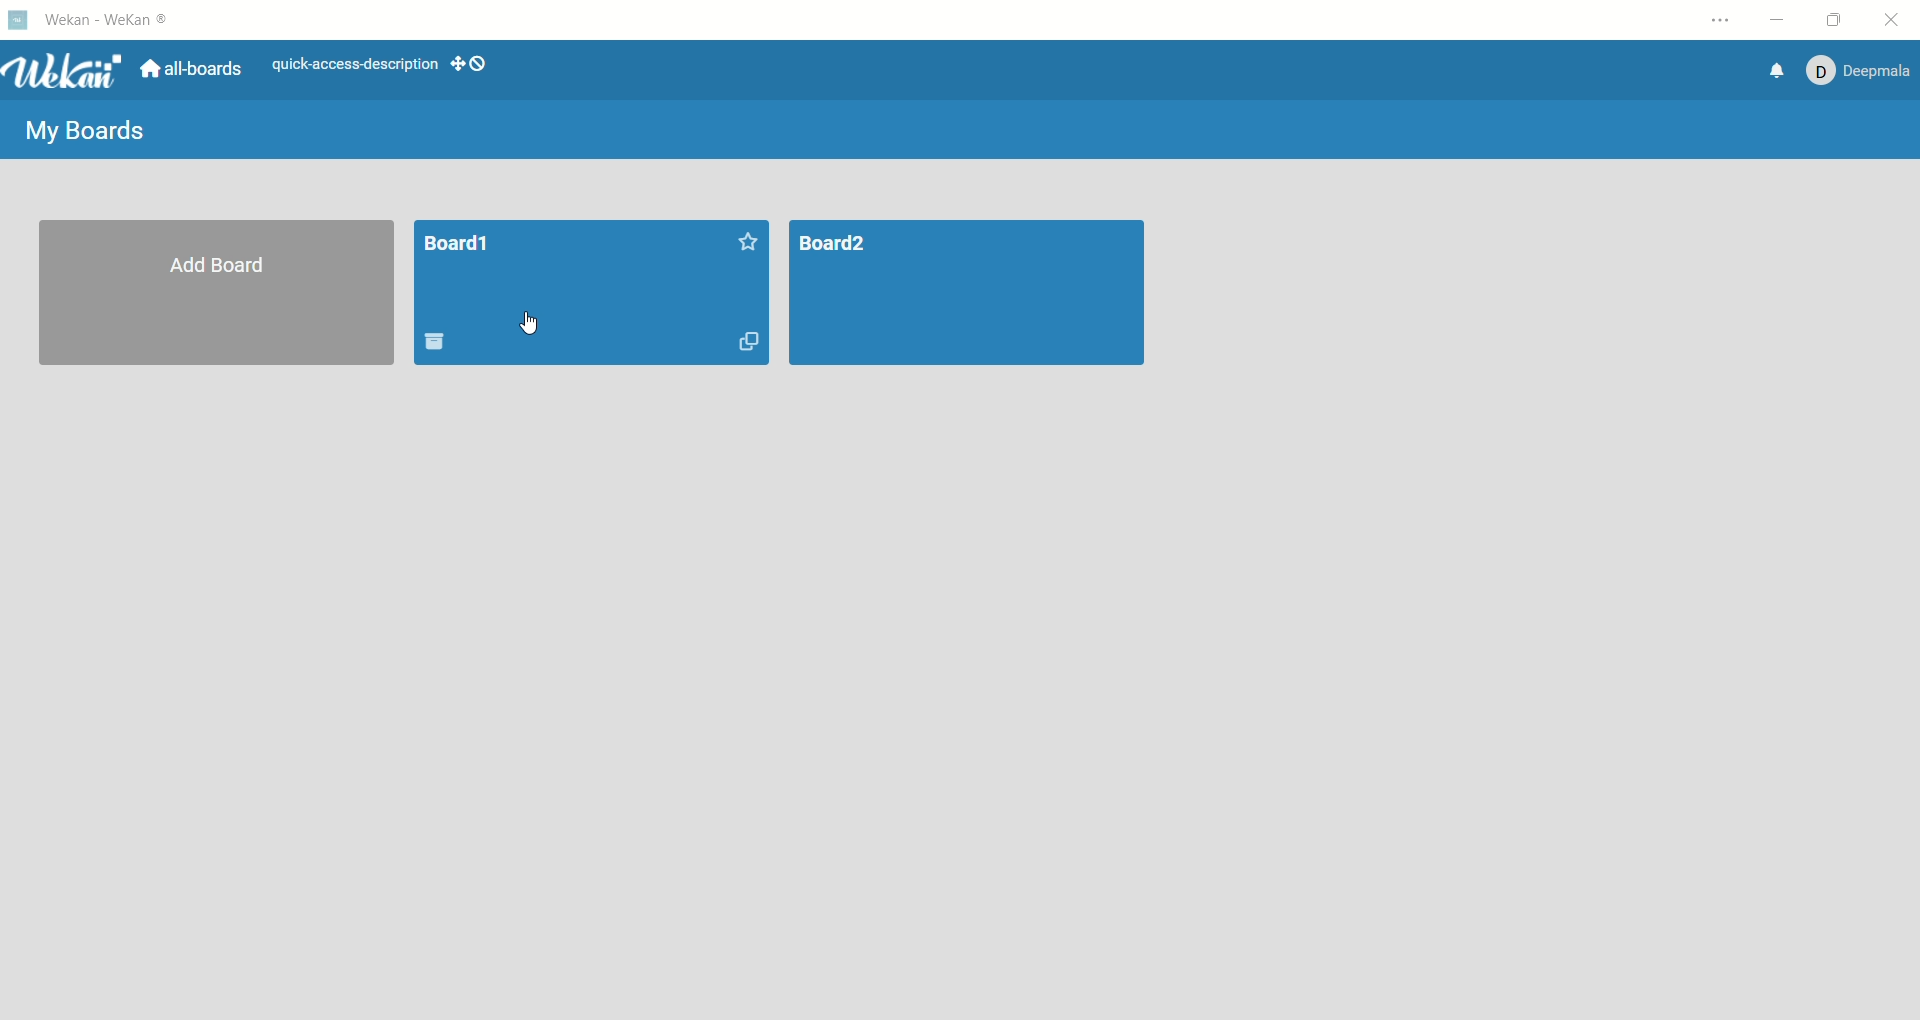 This screenshot has width=1920, height=1020. What do you see at coordinates (965, 294) in the screenshot?
I see `board2` at bounding box center [965, 294].